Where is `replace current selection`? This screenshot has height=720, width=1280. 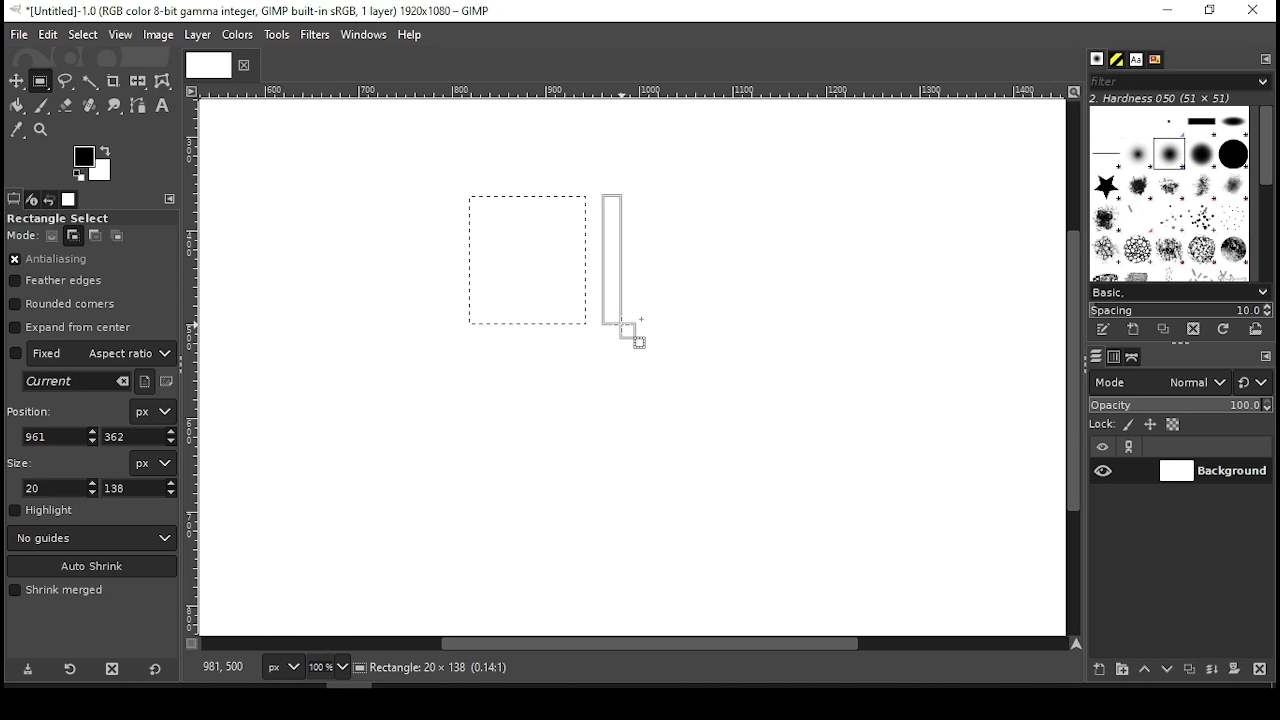 replace current selection is located at coordinates (53, 236).